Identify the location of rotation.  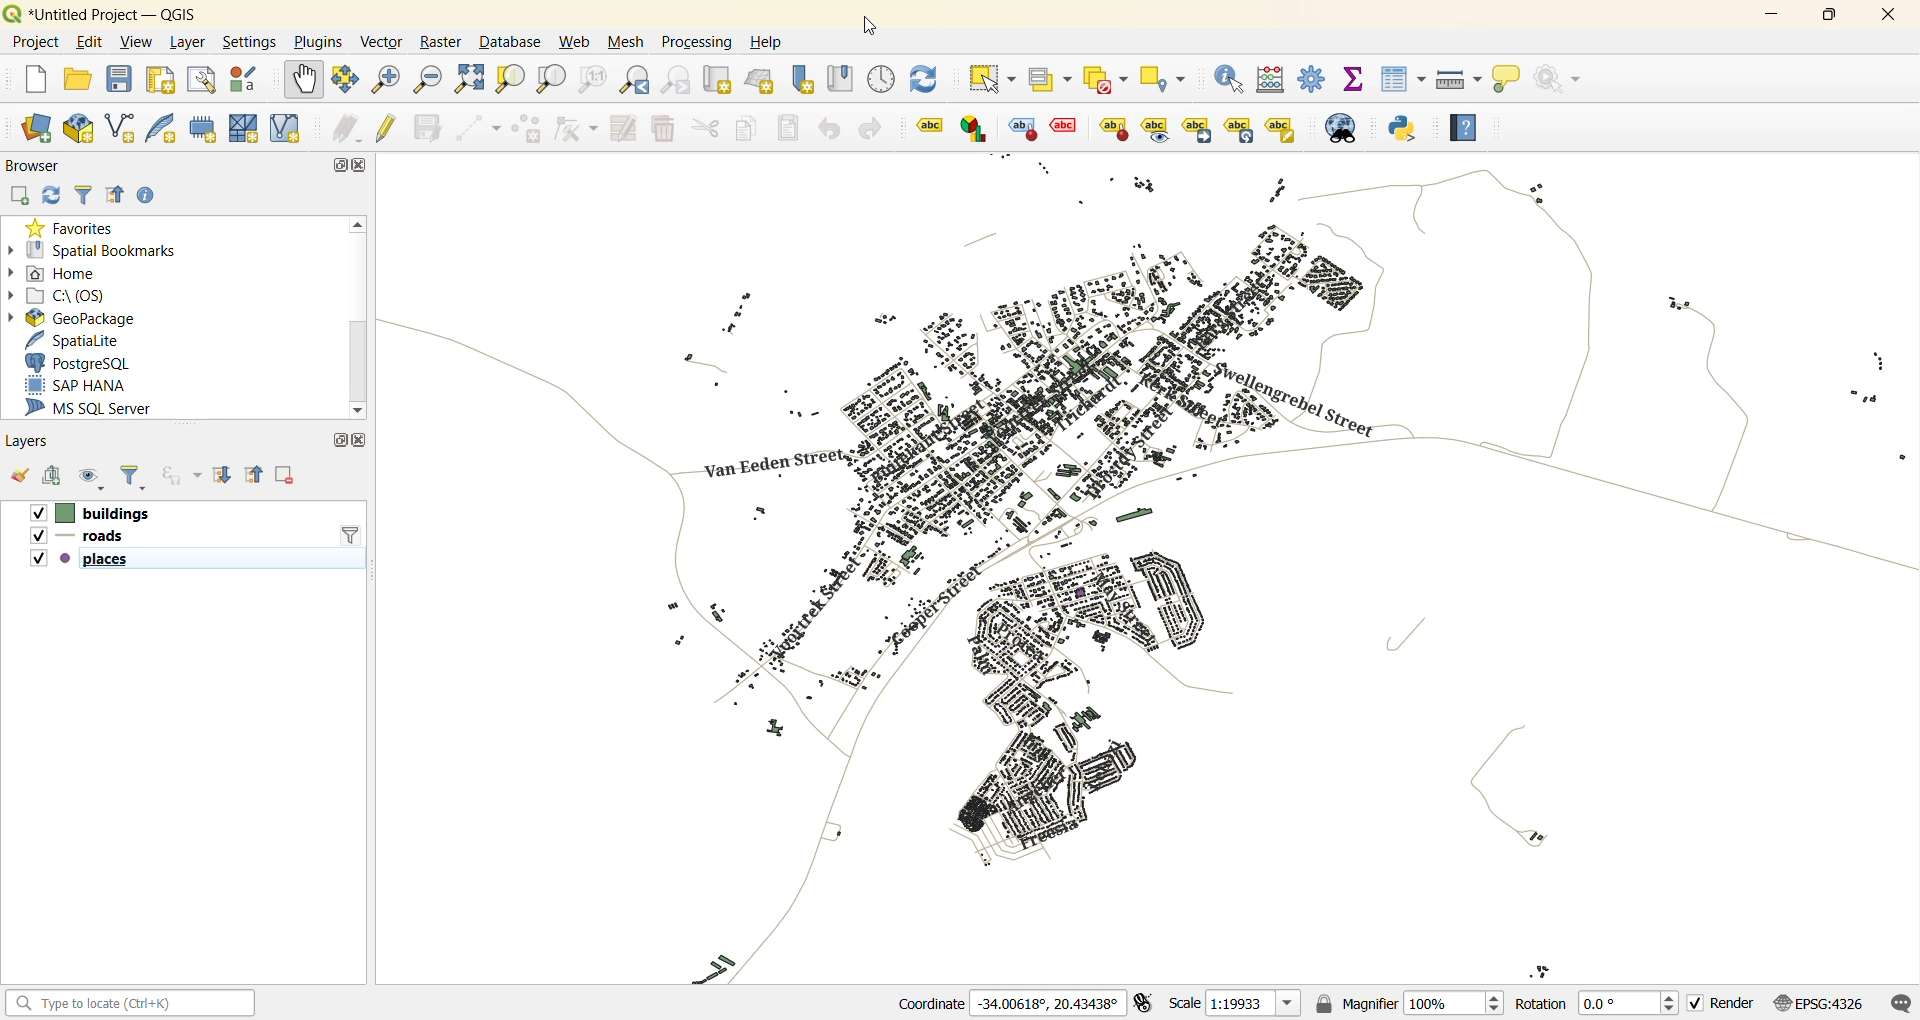
(1597, 1003).